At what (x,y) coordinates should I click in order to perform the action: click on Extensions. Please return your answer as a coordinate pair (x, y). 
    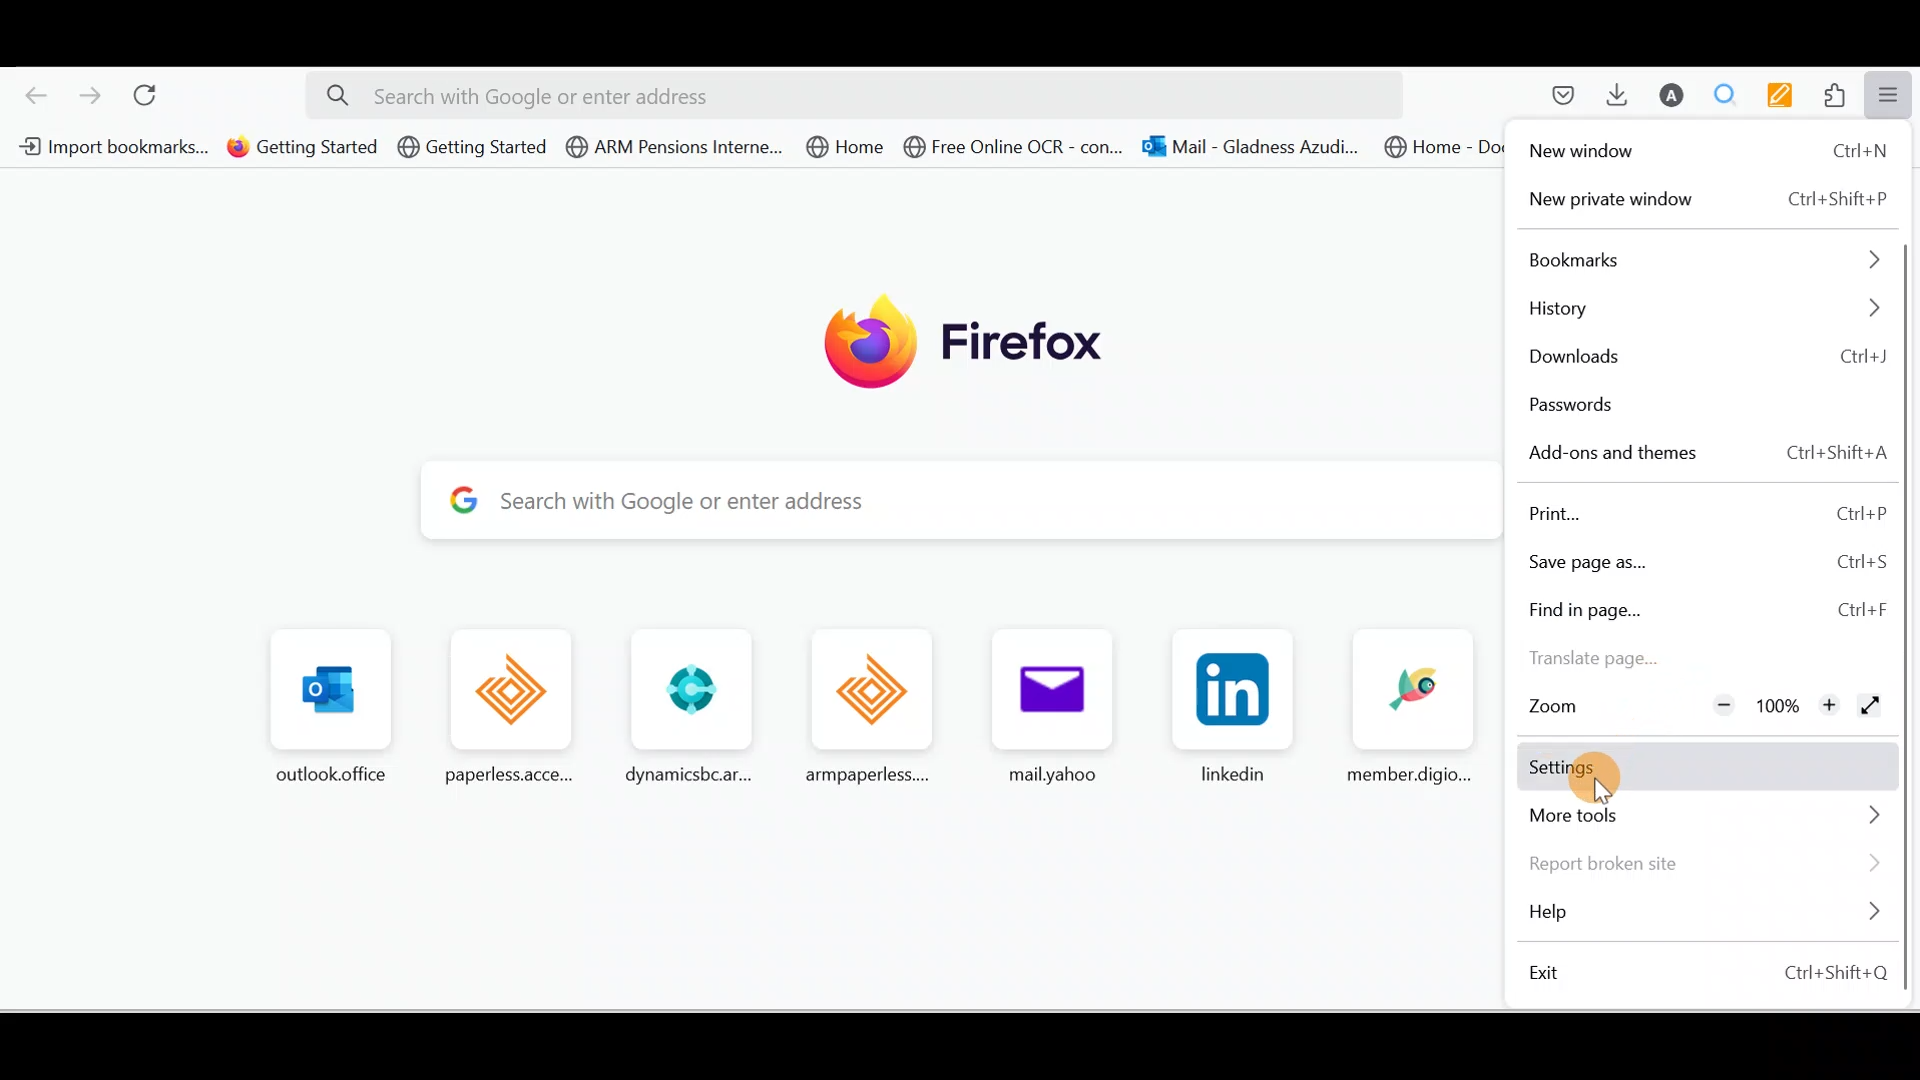
    Looking at the image, I should click on (1839, 96).